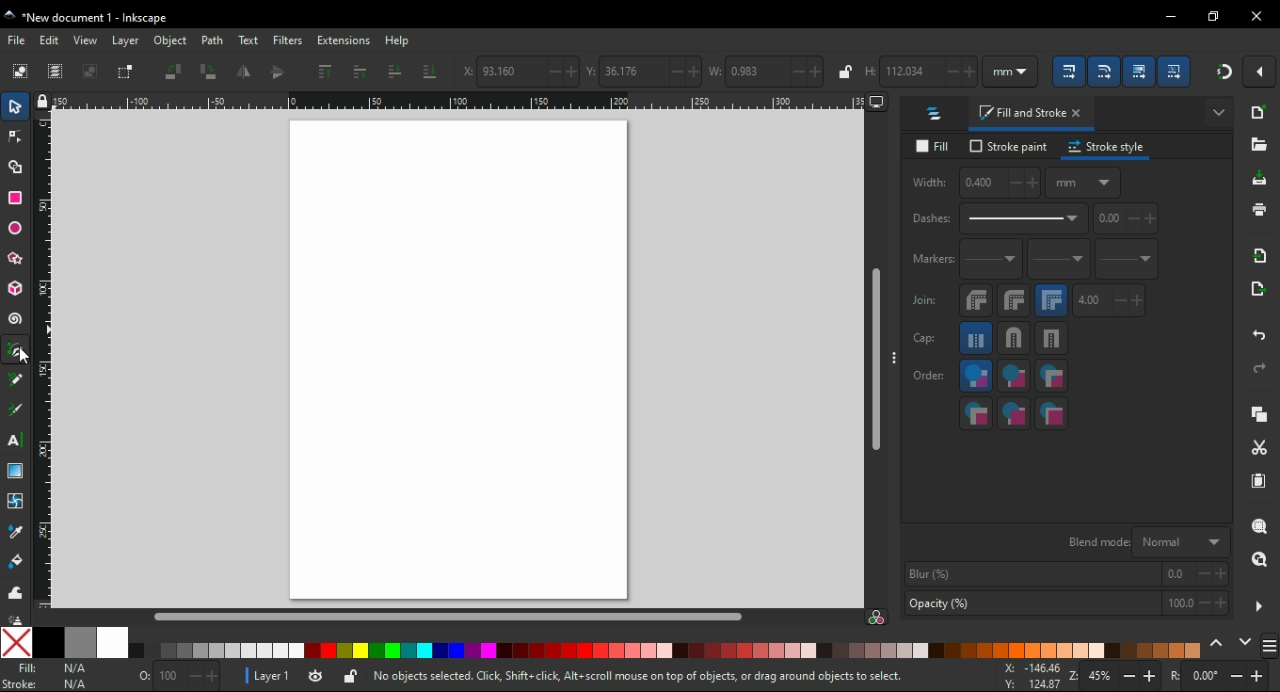 This screenshot has height=692, width=1280. I want to click on open file dialogue, so click(1259, 148).